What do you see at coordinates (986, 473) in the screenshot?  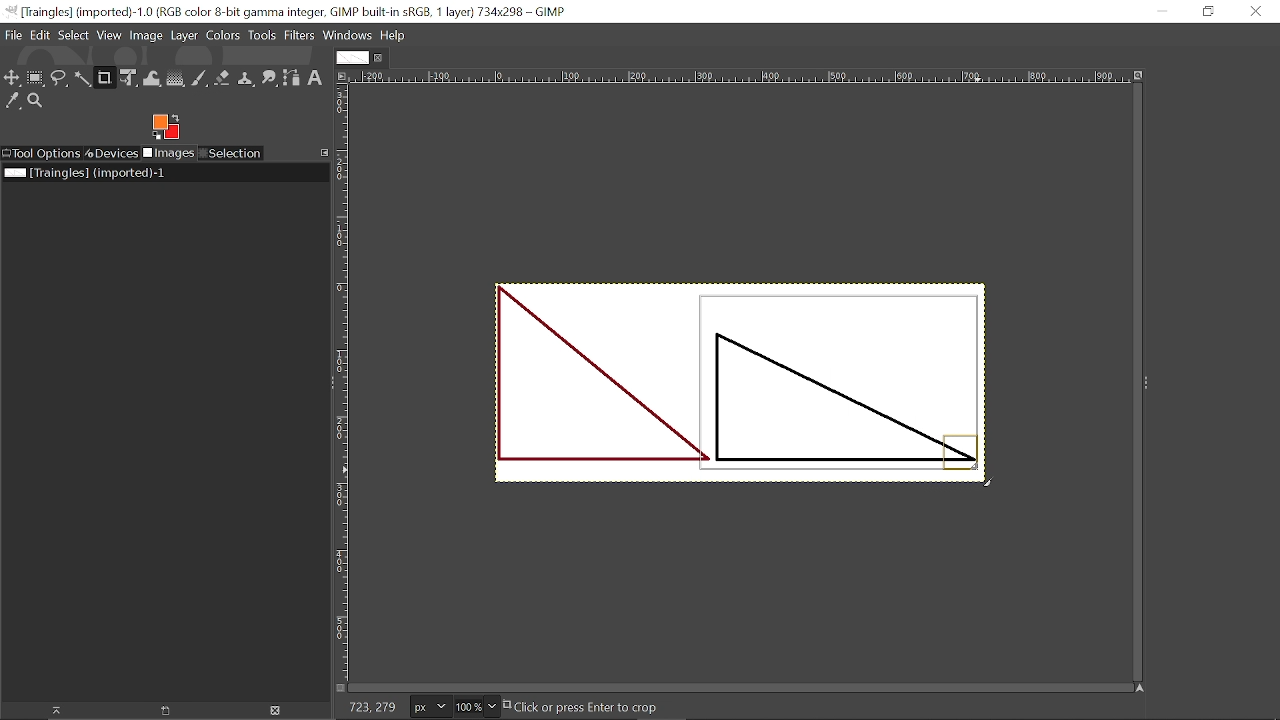 I see `cursor` at bounding box center [986, 473].